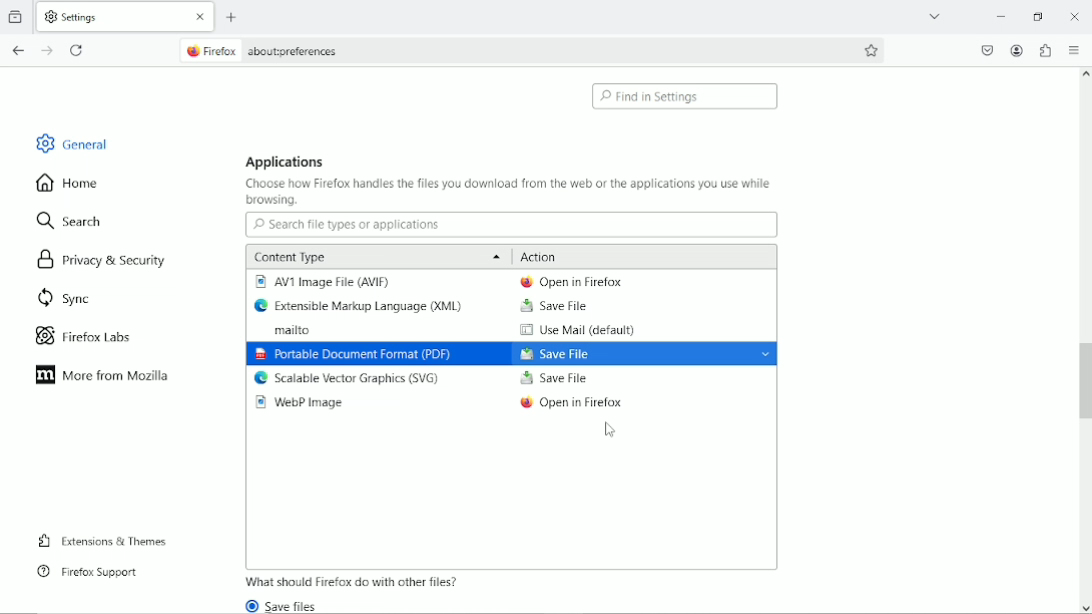  I want to click on Choose how firefox handles the files you download from the web or the applications you use while browsing, so click(509, 193).